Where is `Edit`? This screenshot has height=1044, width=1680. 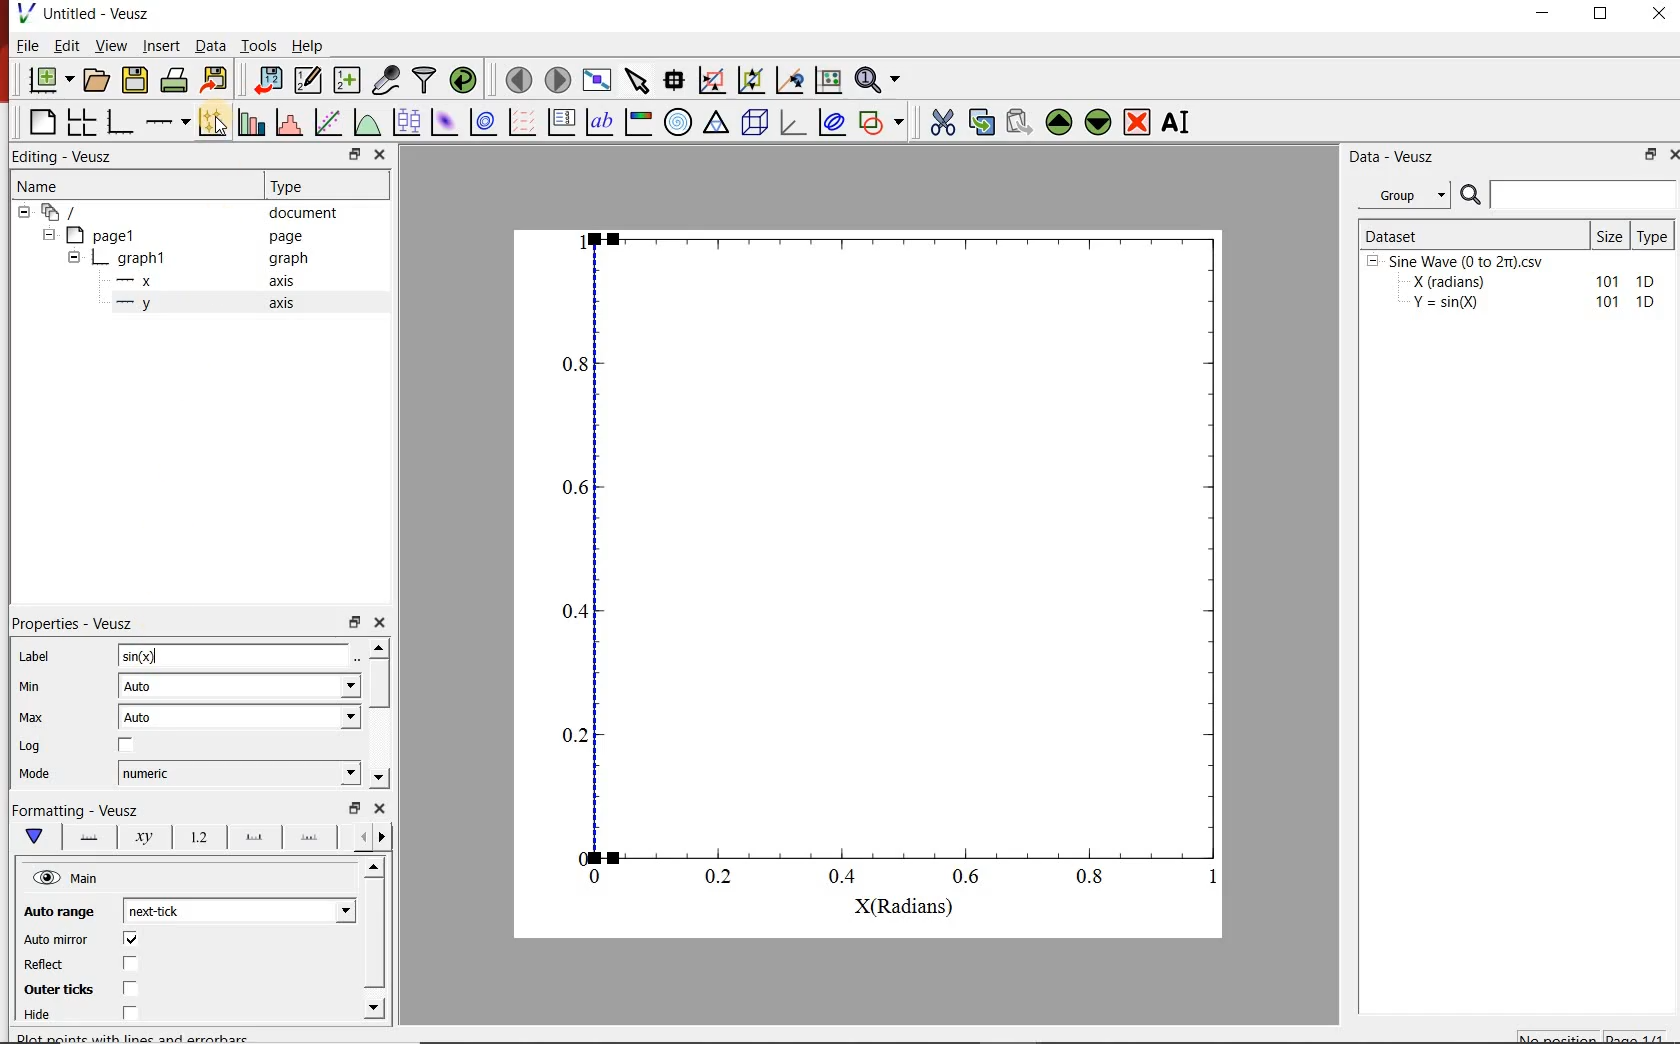
Edit is located at coordinates (67, 46).